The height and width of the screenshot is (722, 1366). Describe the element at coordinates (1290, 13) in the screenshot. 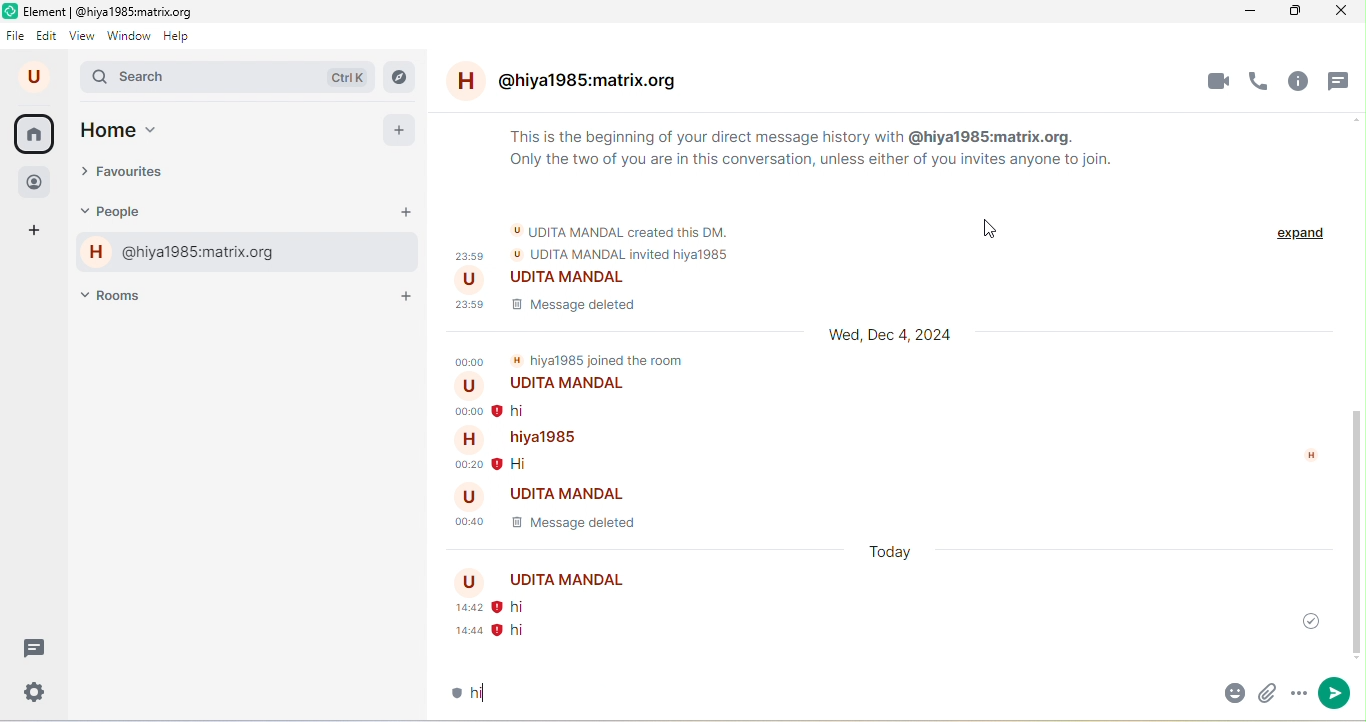

I see `maximize` at that location.